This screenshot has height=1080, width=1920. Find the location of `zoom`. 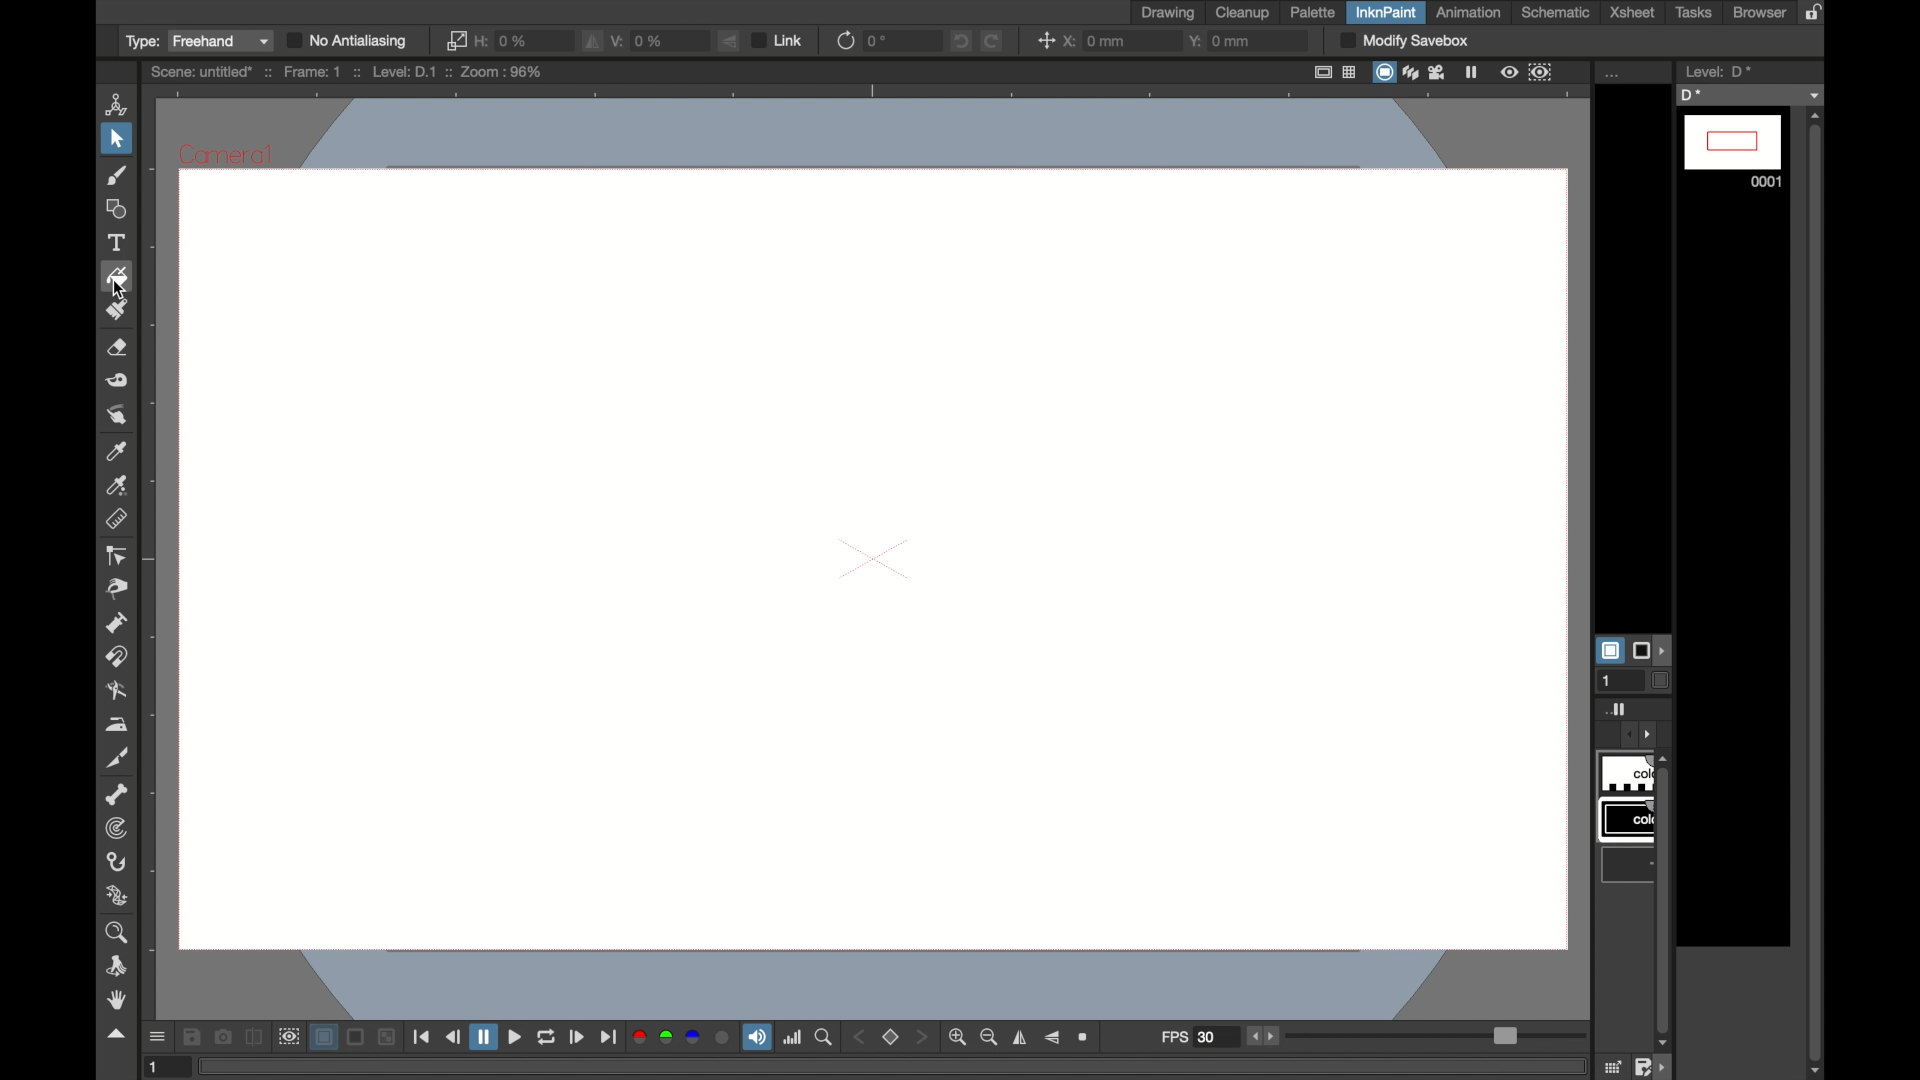

zoom is located at coordinates (1087, 1038).